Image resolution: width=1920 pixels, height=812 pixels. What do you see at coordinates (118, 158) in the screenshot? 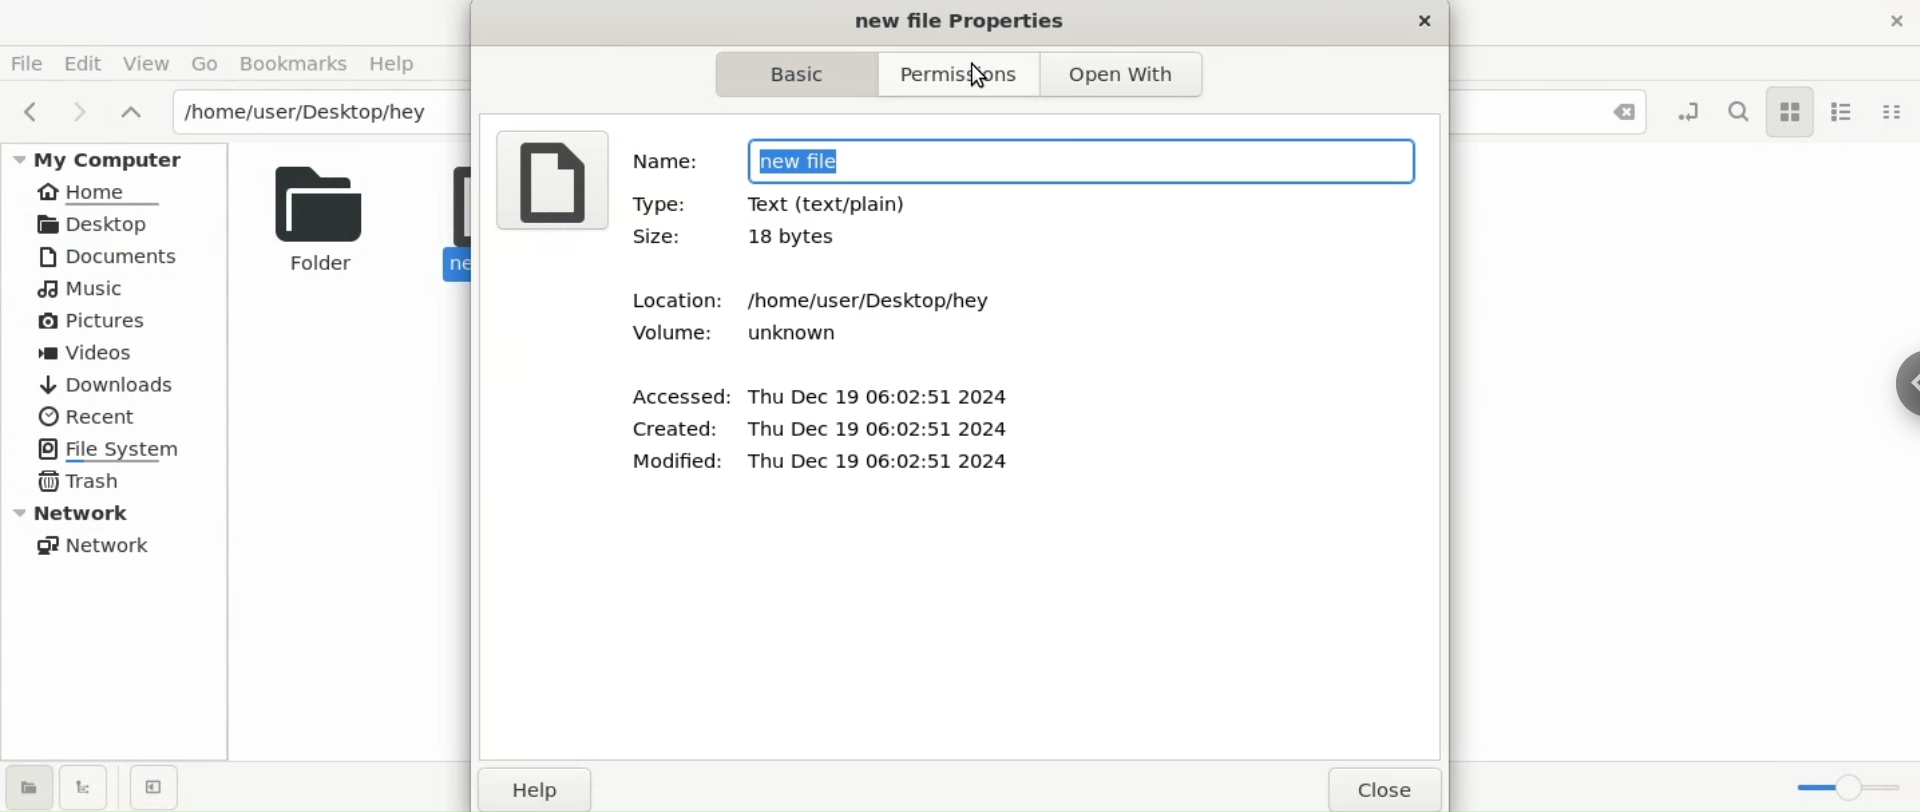
I see `My Computer` at bounding box center [118, 158].